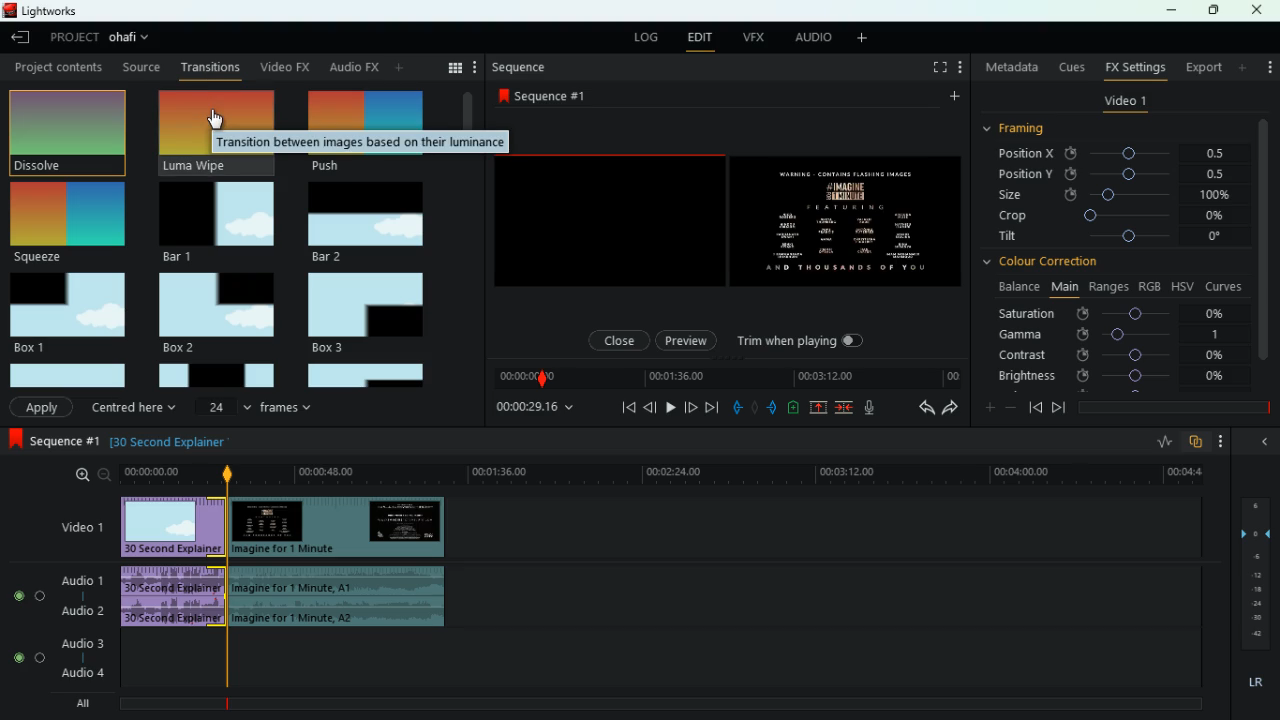 The height and width of the screenshot is (720, 1280). I want to click on back, so click(1035, 407).